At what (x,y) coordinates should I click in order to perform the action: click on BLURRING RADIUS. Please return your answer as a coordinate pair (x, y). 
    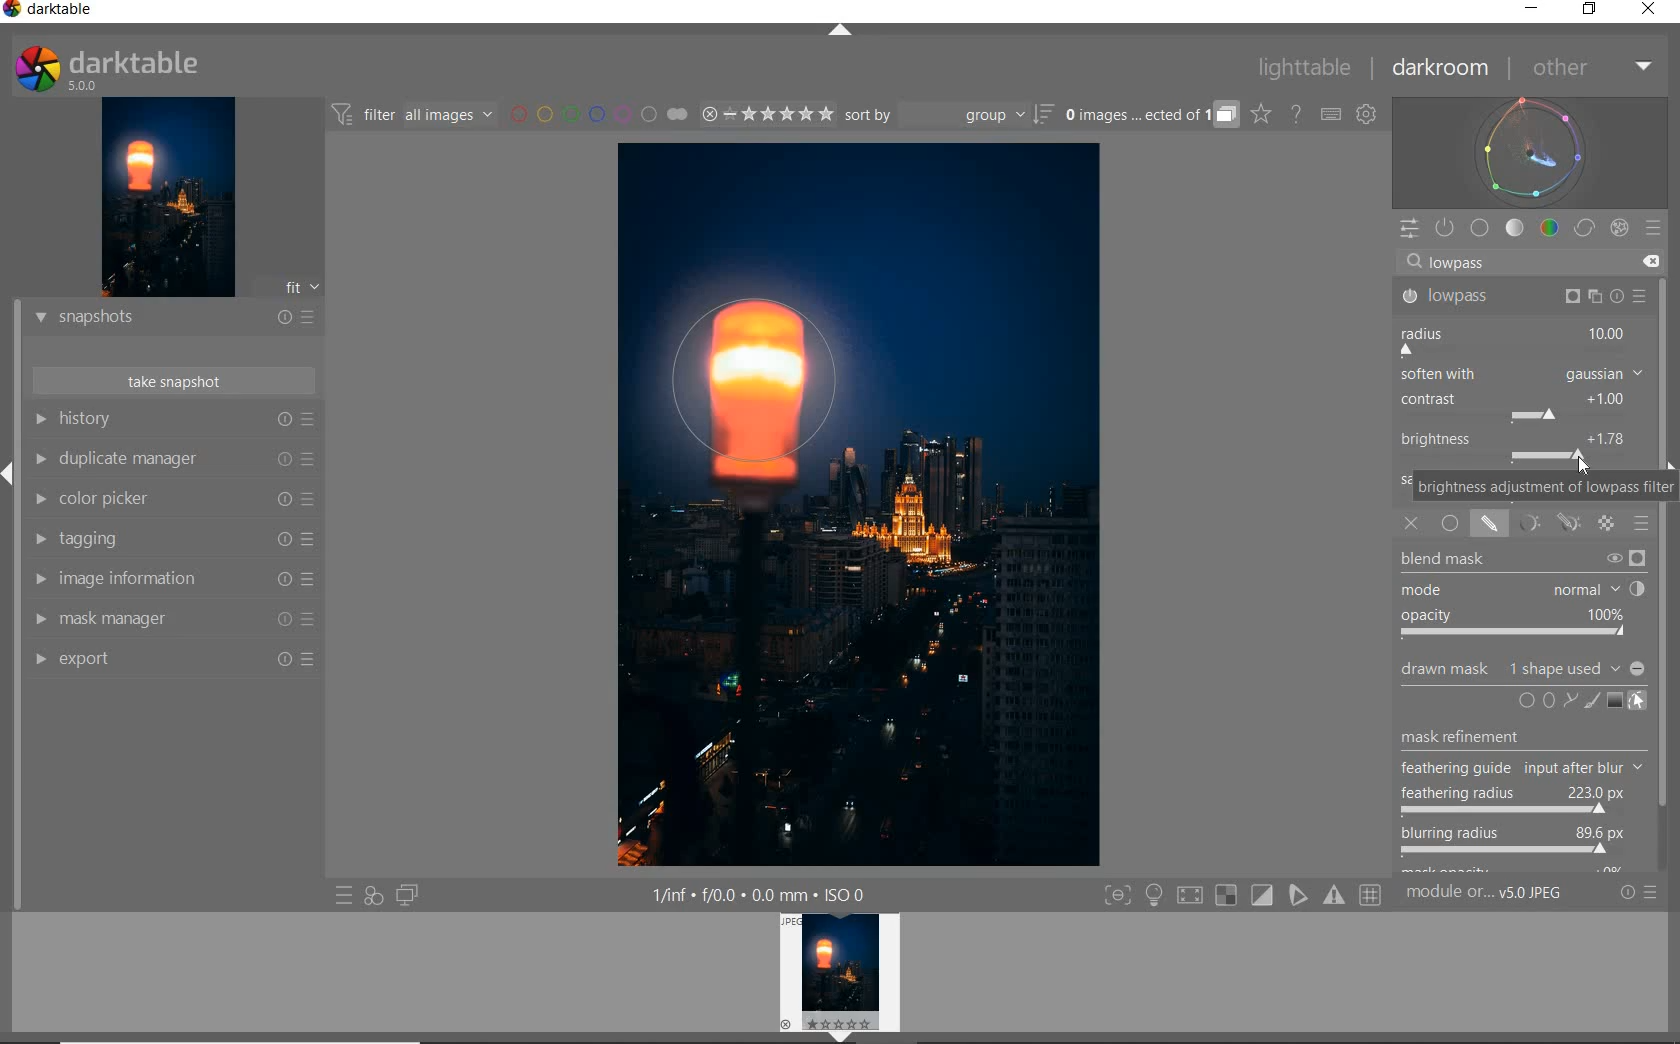
    Looking at the image, I should click on (1512, 842).